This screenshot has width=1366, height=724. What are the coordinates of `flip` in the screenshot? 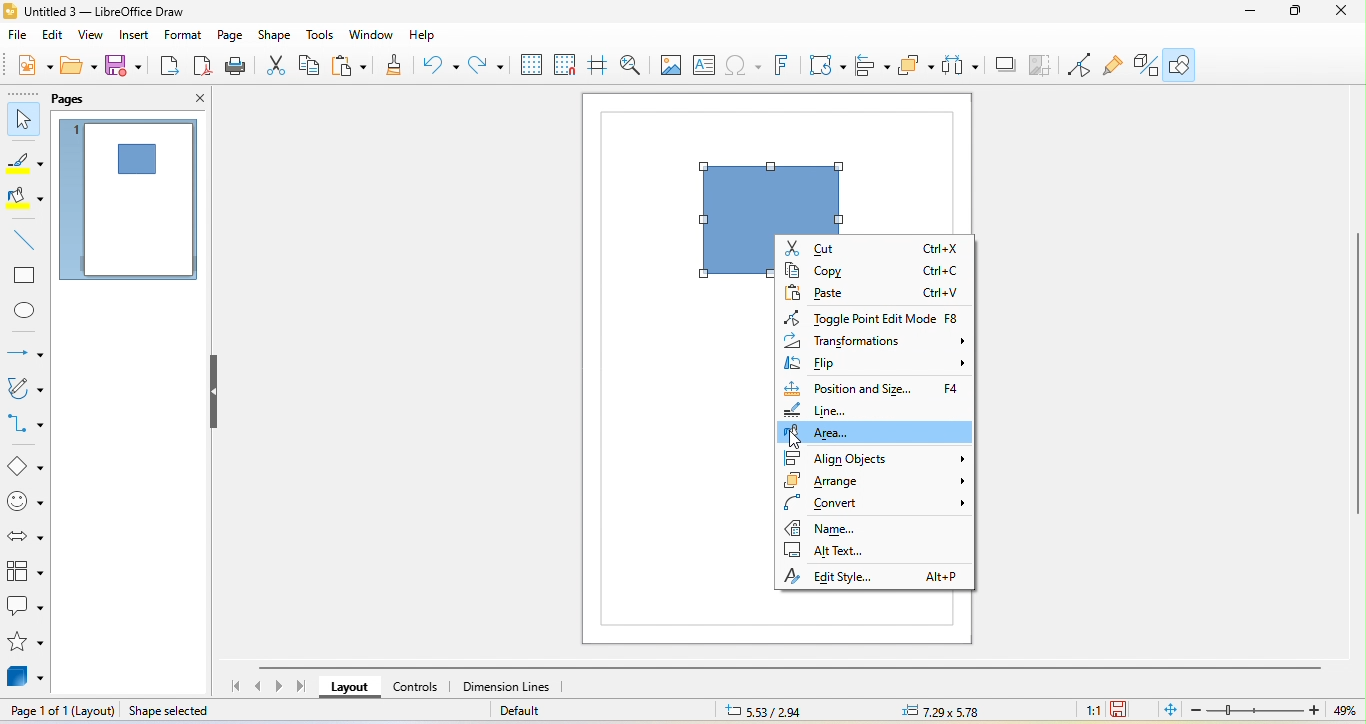 It's located at (877, 362).